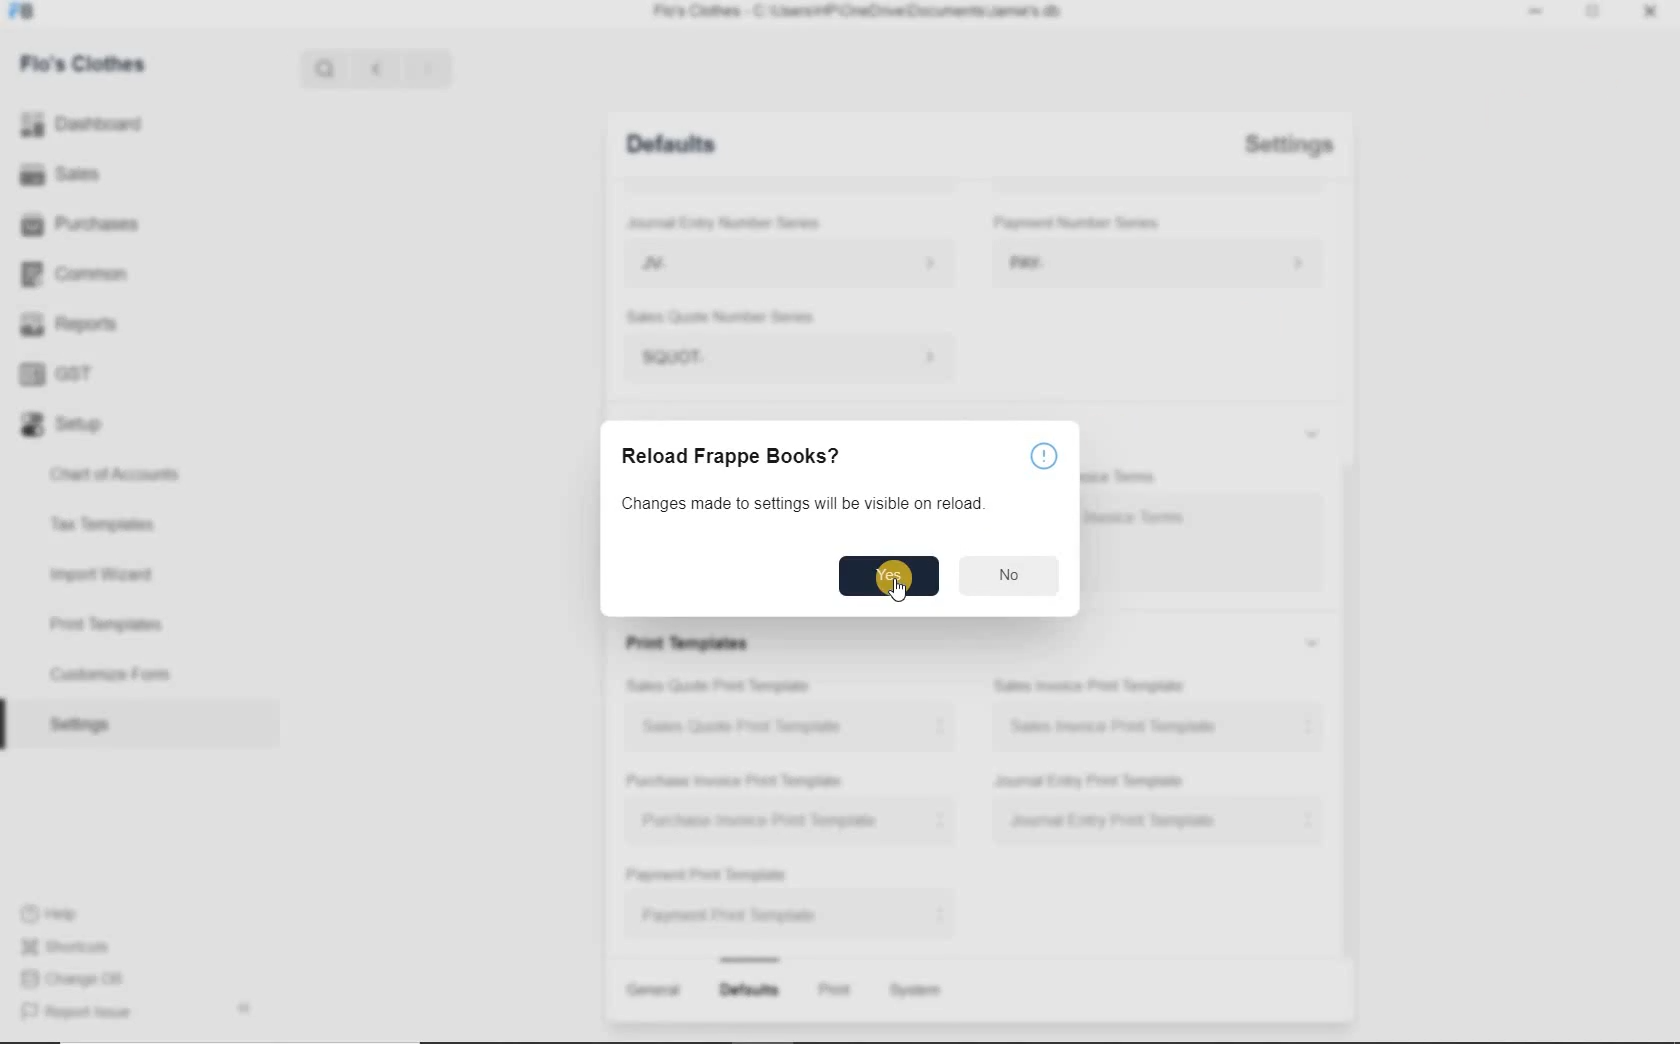 Image resolution: width=1680 pixels, height=1044 pixels. Describe the element at coordinates (60, 429) in the screenshot. I see `Setup` at that location.